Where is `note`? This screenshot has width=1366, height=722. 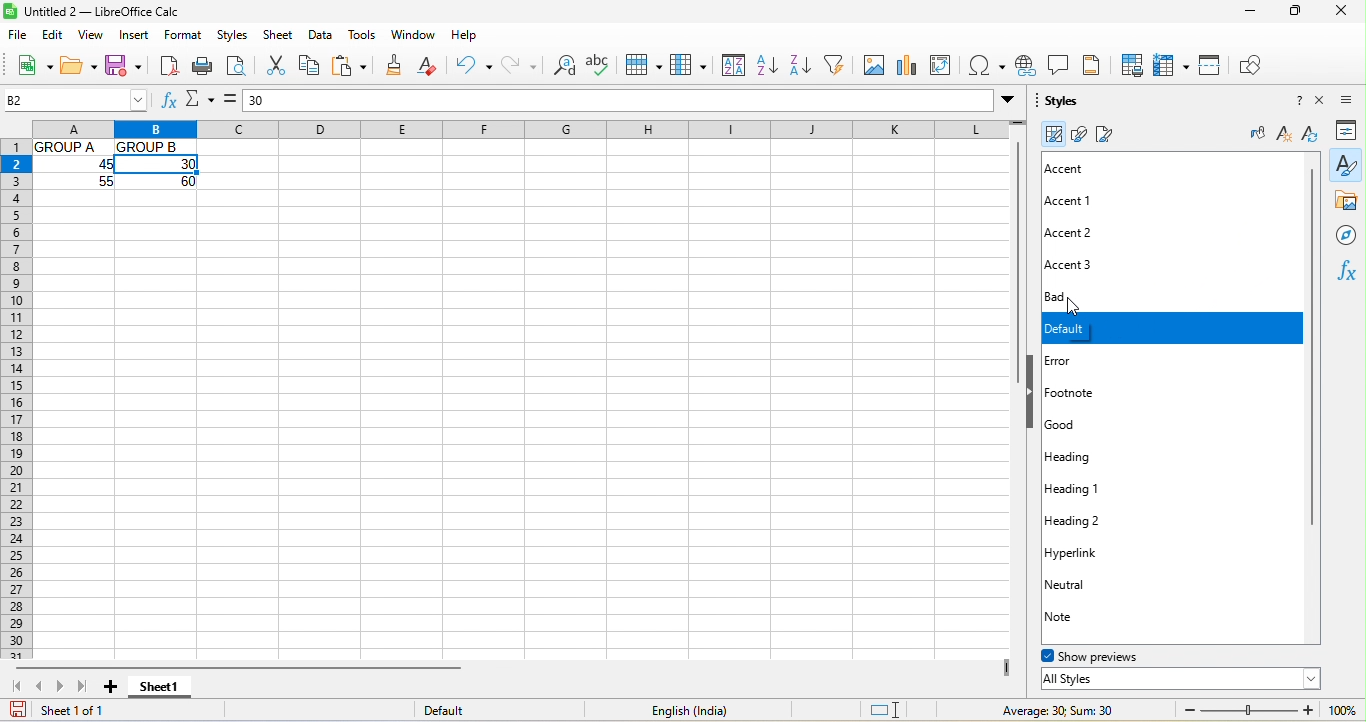 note is located at coordinates (1078, 617).